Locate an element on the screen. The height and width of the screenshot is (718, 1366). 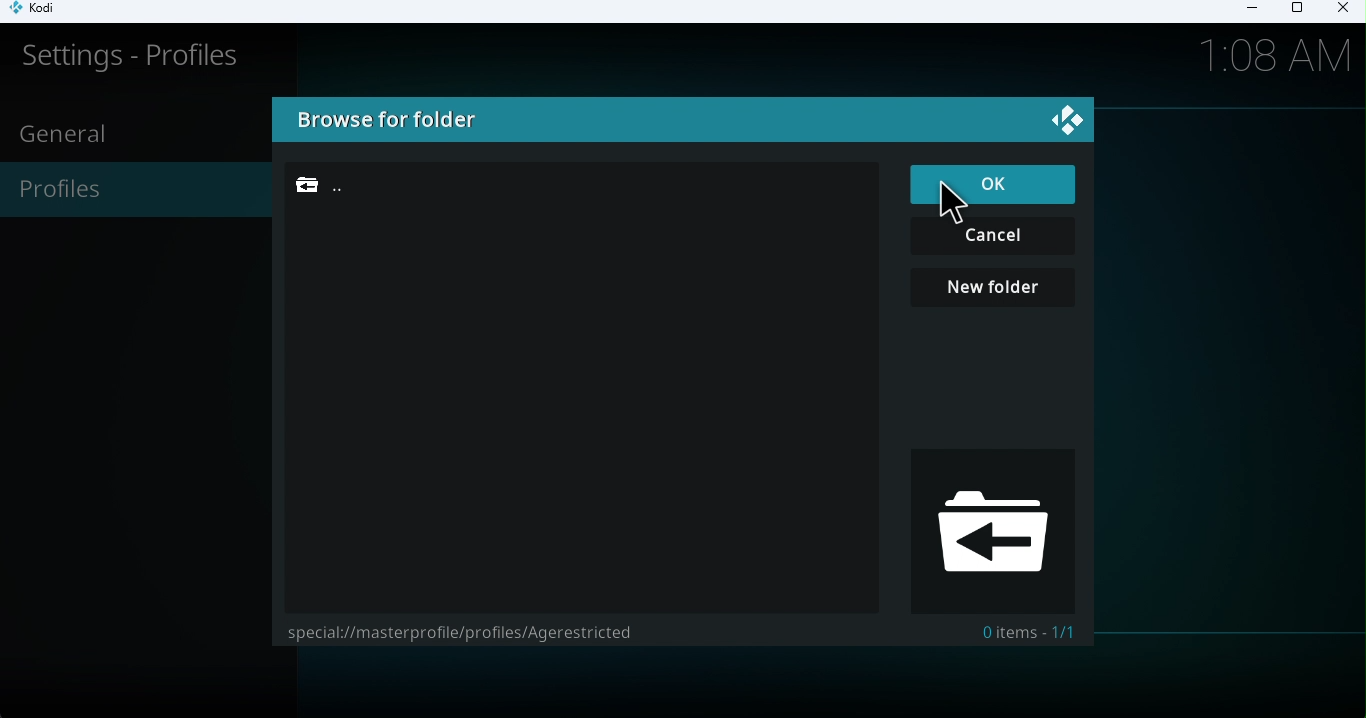
General is located at coordinates (68, 133).